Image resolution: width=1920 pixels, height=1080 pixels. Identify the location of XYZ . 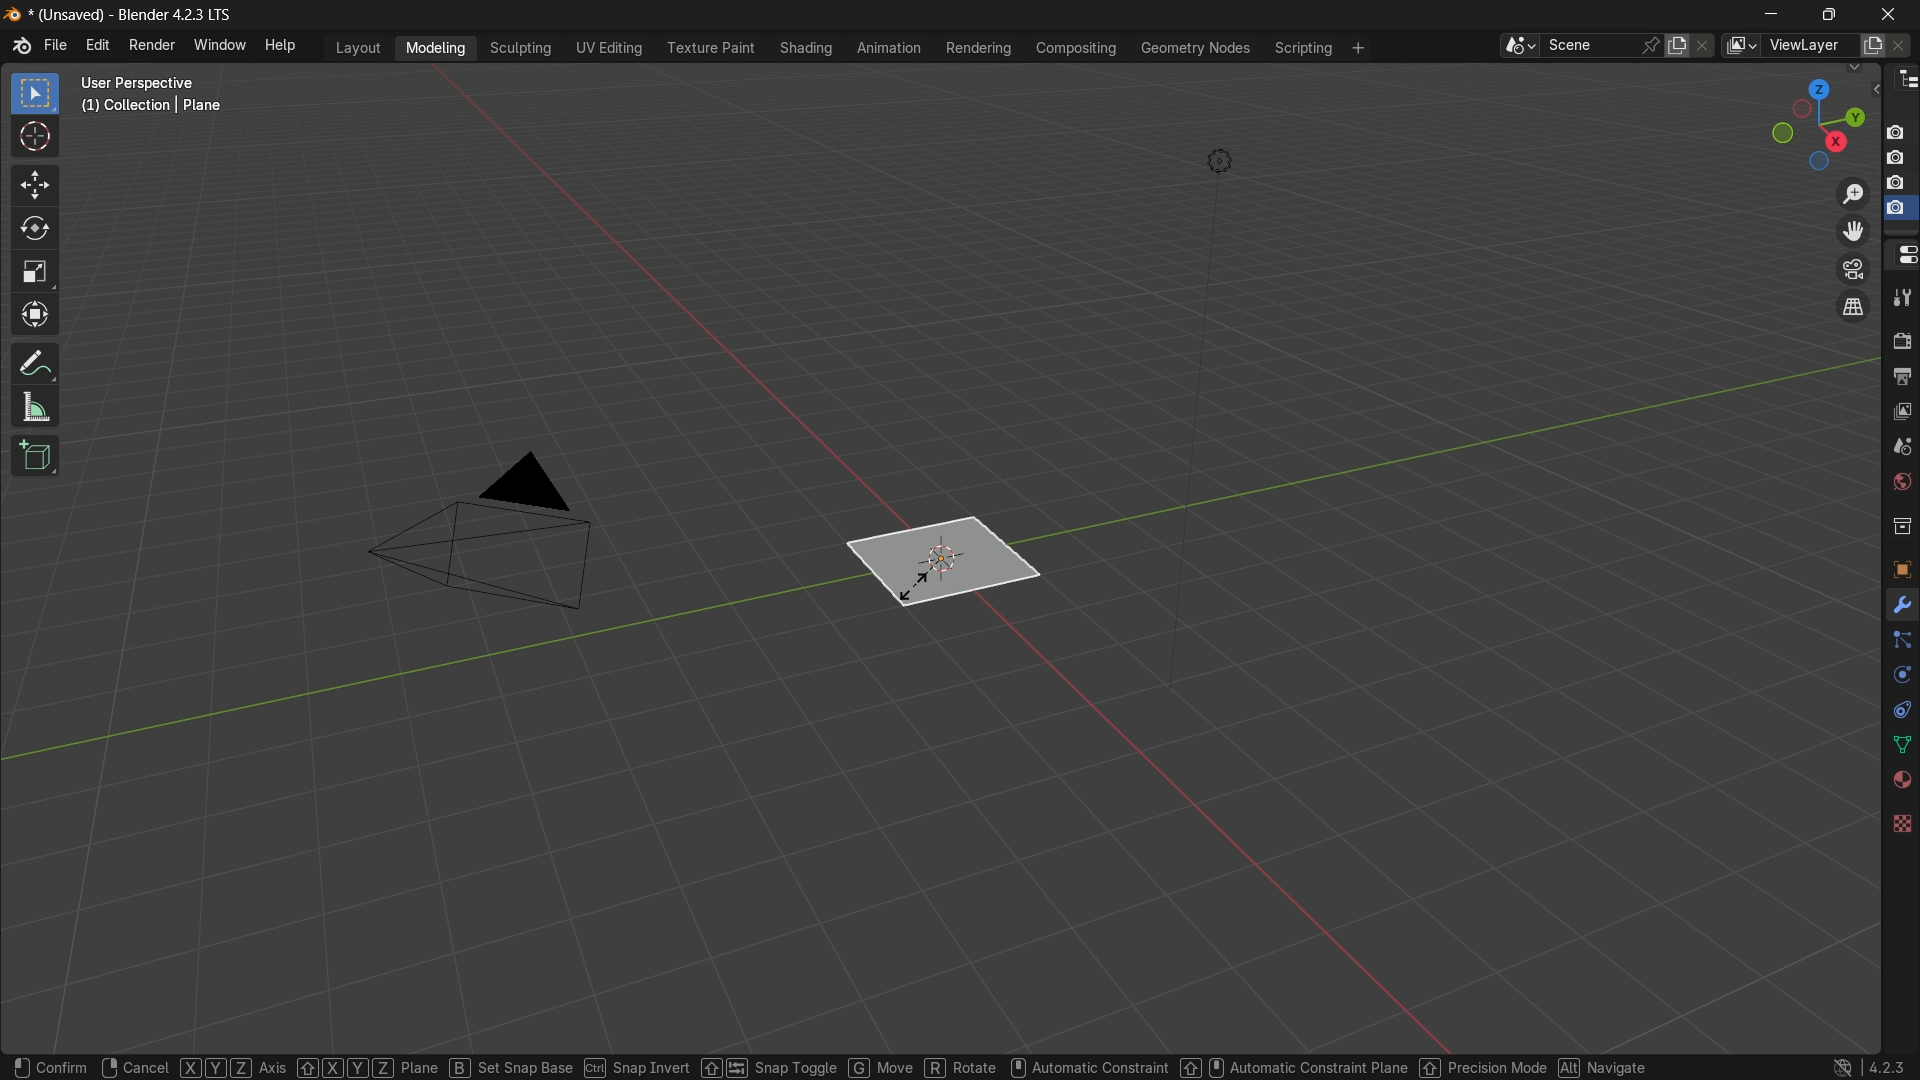
(342, 1062).